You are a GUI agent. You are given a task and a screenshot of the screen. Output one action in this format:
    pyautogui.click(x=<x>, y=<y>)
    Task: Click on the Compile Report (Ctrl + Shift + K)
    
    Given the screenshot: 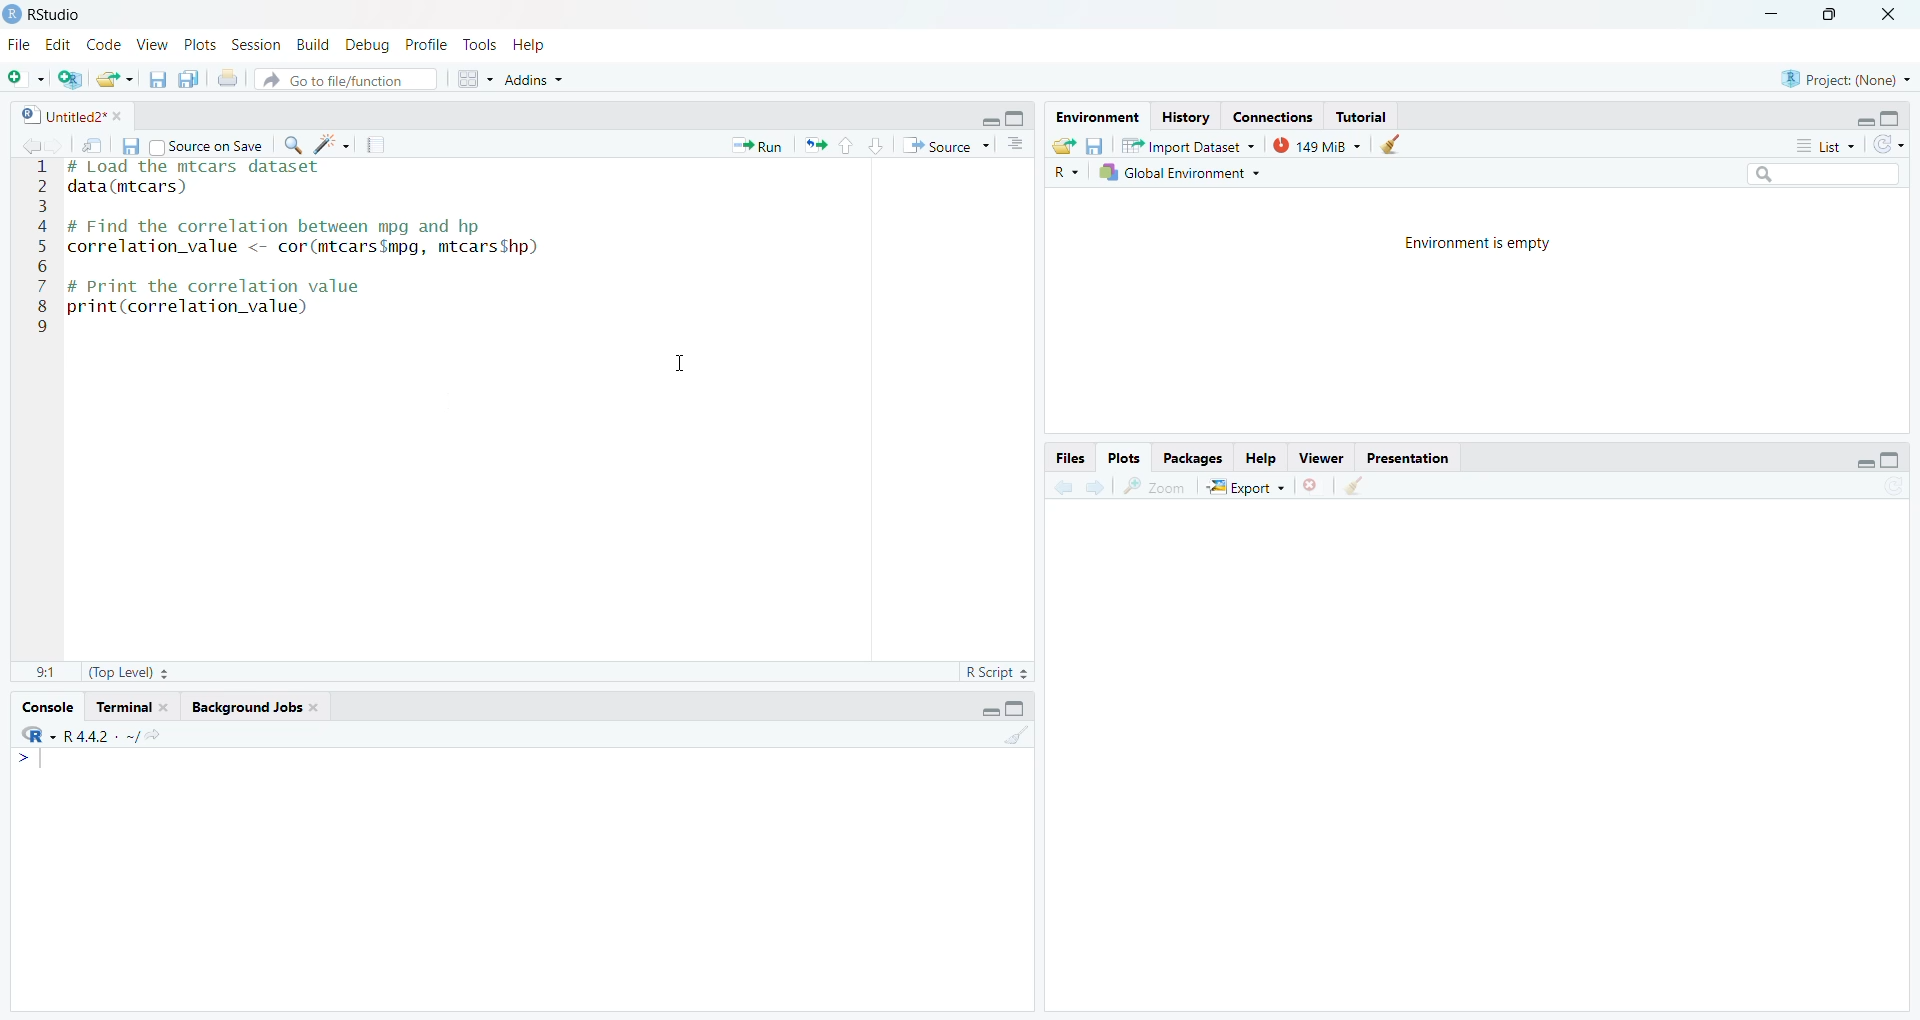 What is the action you would take?
    pyautogui.click(x=376, y=145)
    